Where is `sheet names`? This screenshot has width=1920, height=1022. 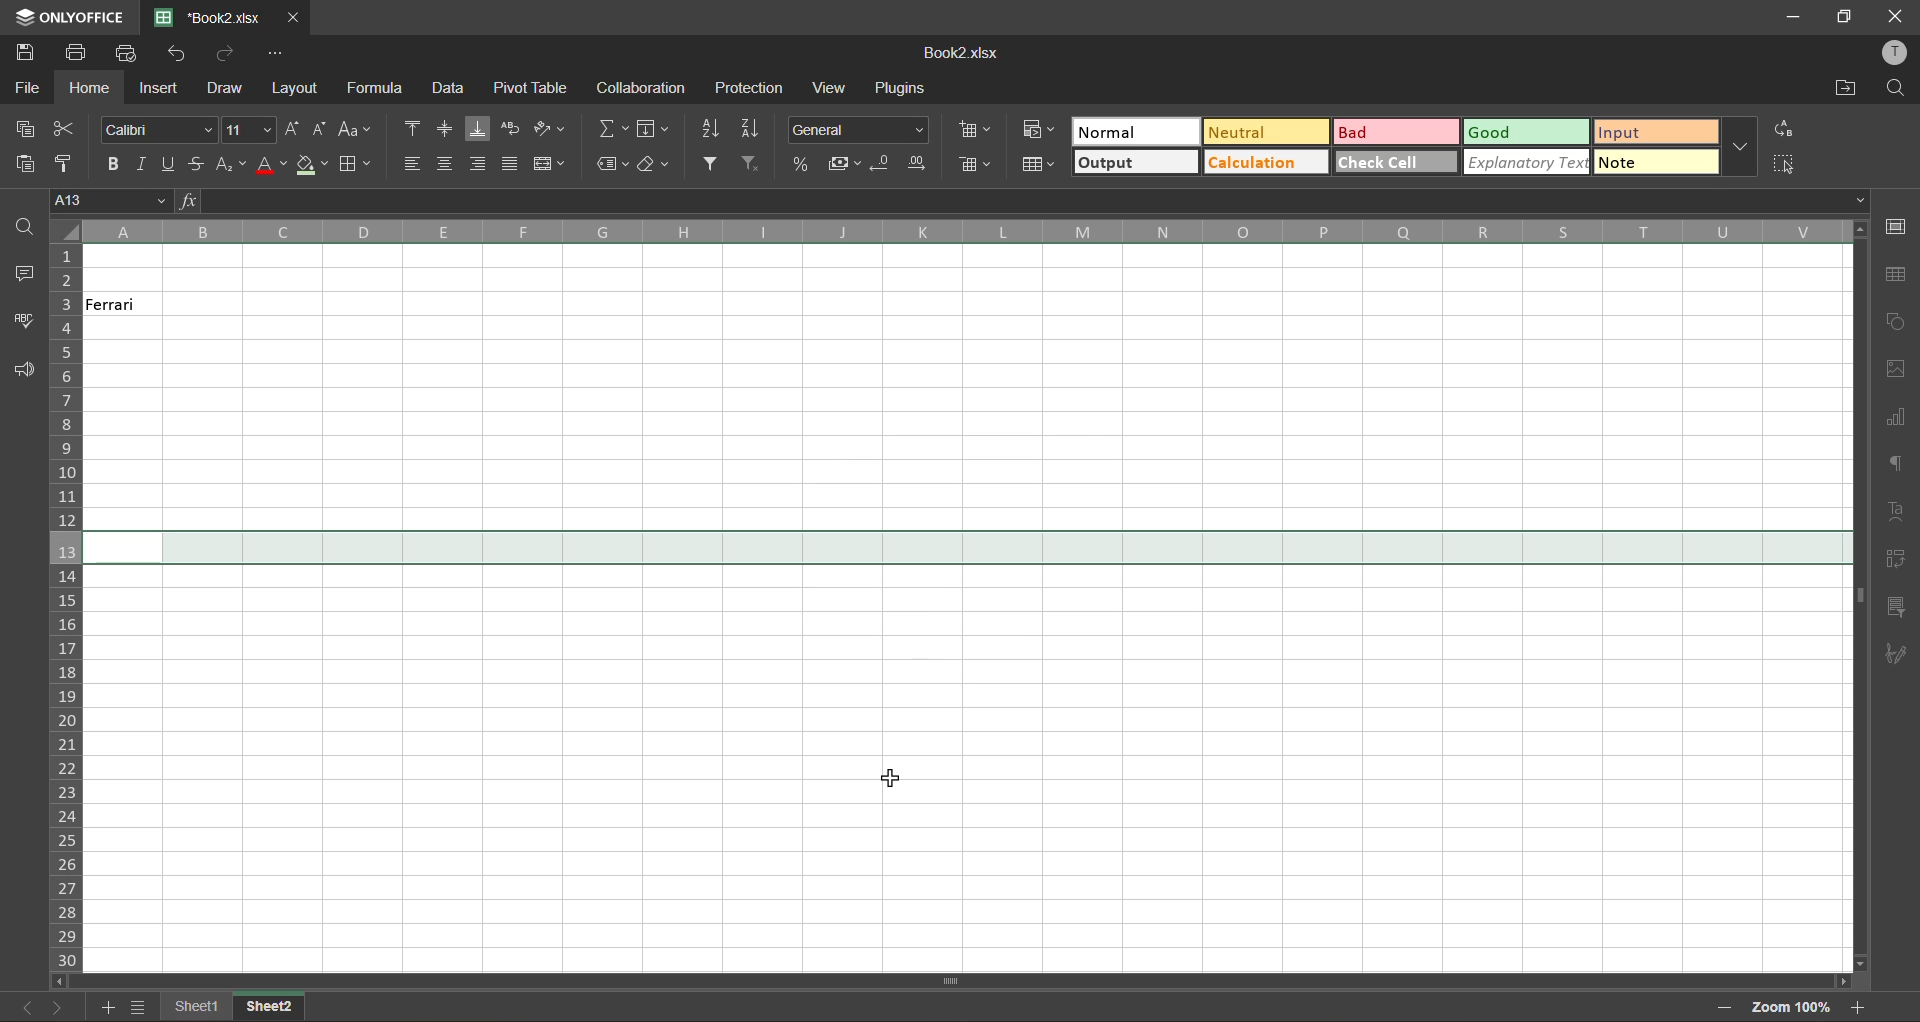 sheet names is located at coordinates (201, 1007).